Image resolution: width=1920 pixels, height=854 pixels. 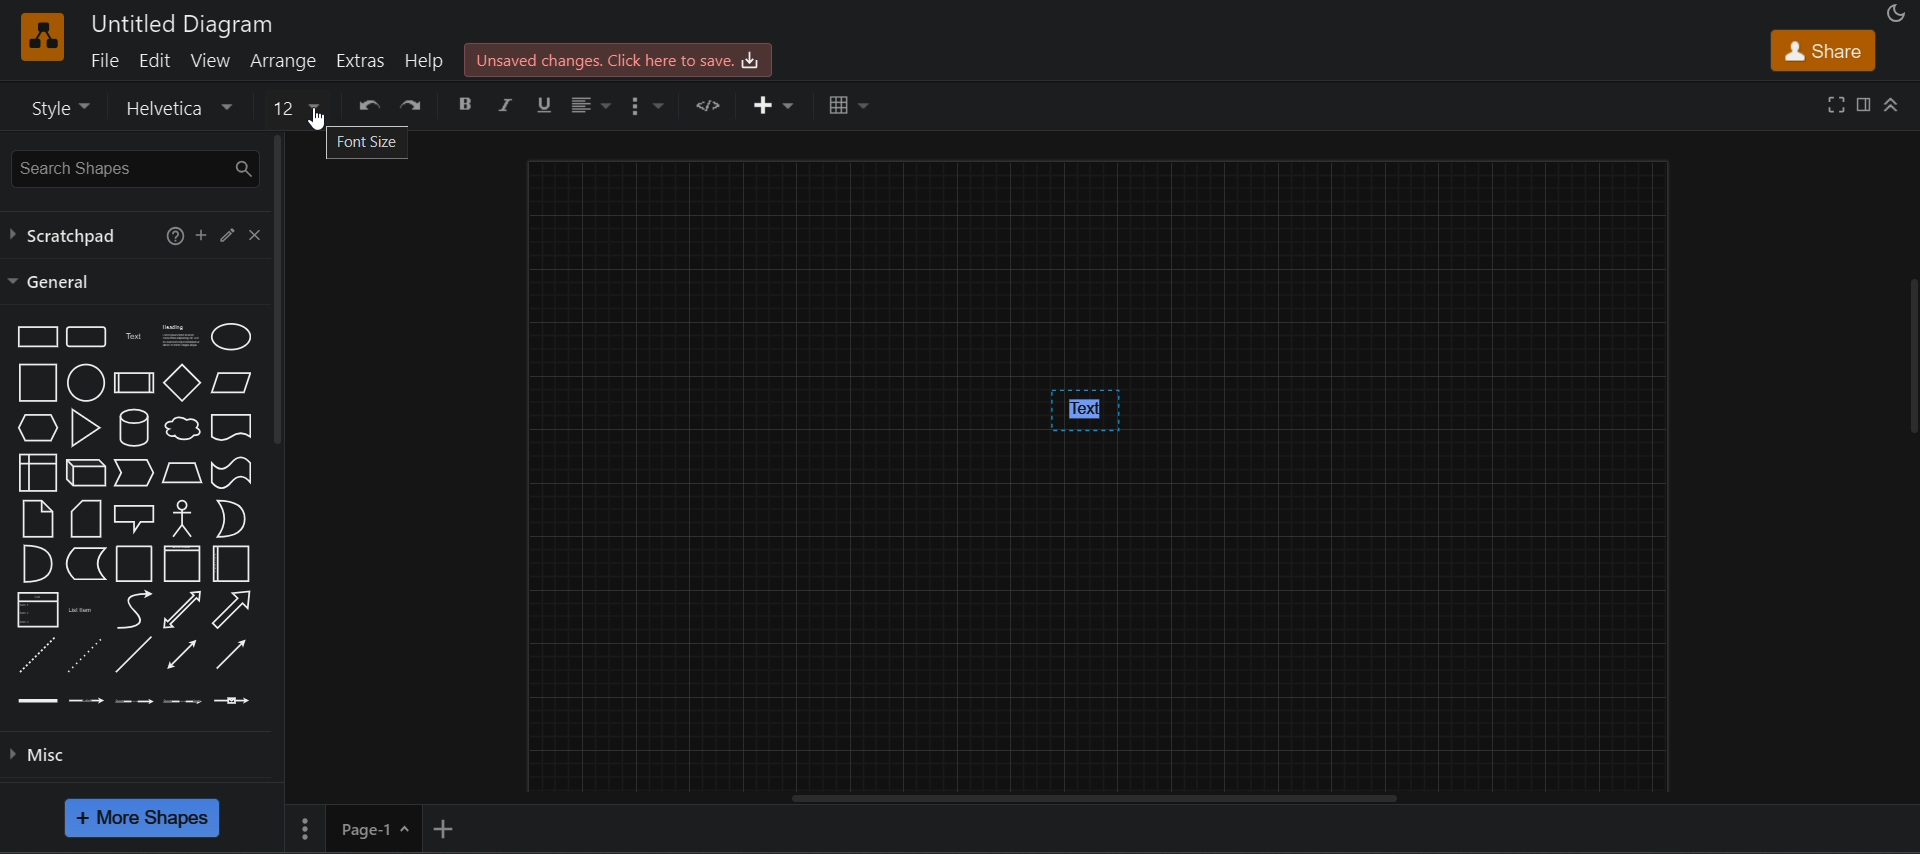 I want to click on general, so click(x=52, y=282).